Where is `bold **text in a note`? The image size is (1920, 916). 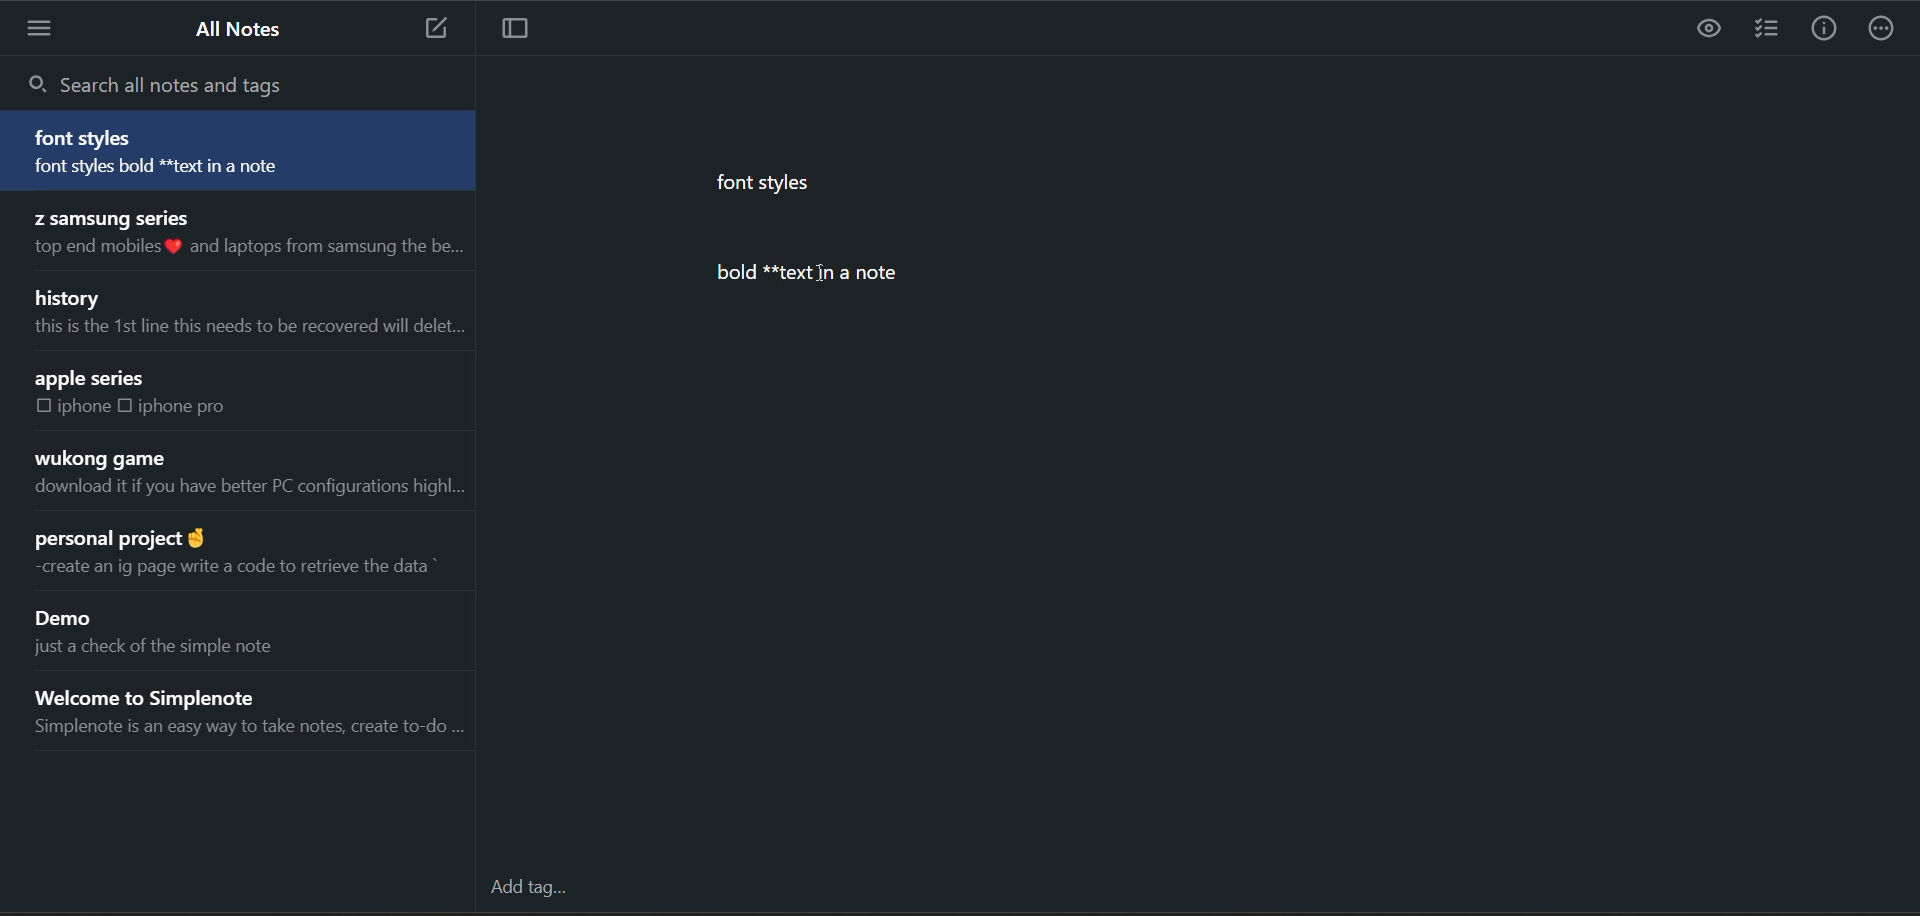 bold **text in a note is located at coordinates (823, 271).